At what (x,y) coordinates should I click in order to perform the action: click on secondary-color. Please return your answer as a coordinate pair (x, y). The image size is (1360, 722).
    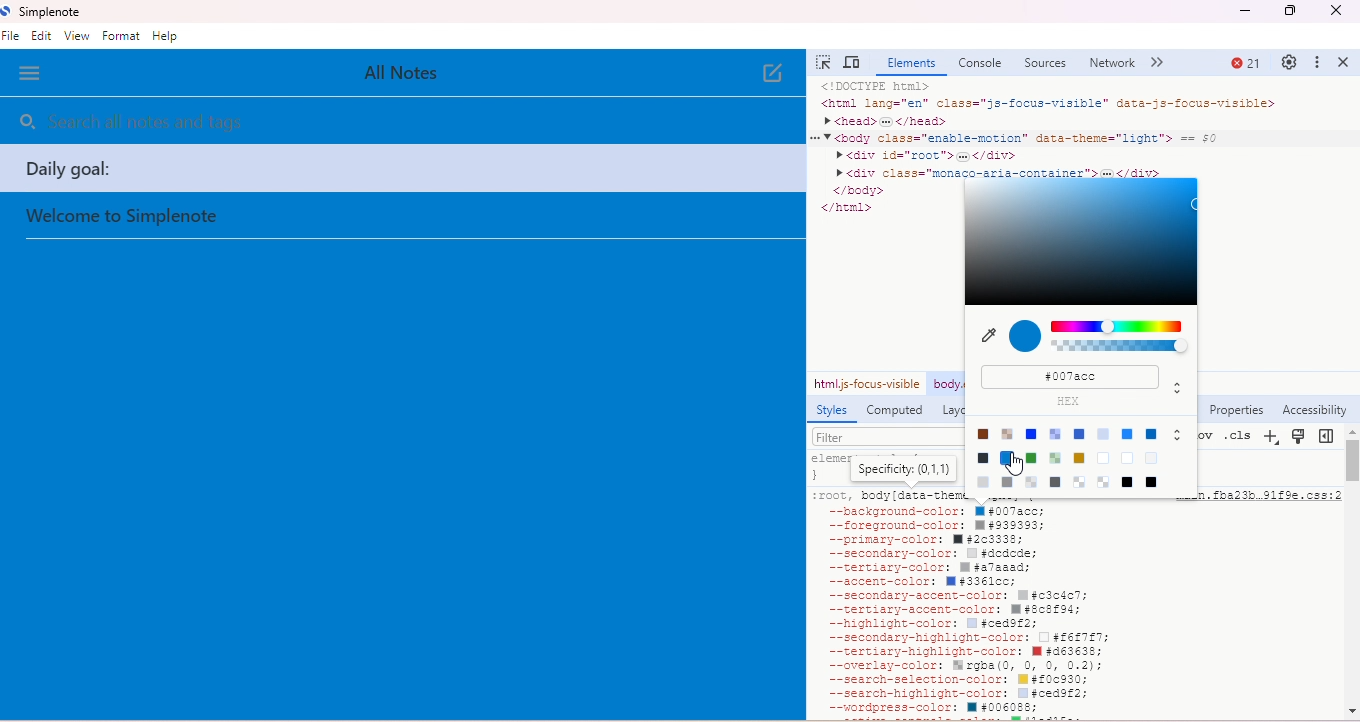
    Looking at the image, I should click on (927, 554).